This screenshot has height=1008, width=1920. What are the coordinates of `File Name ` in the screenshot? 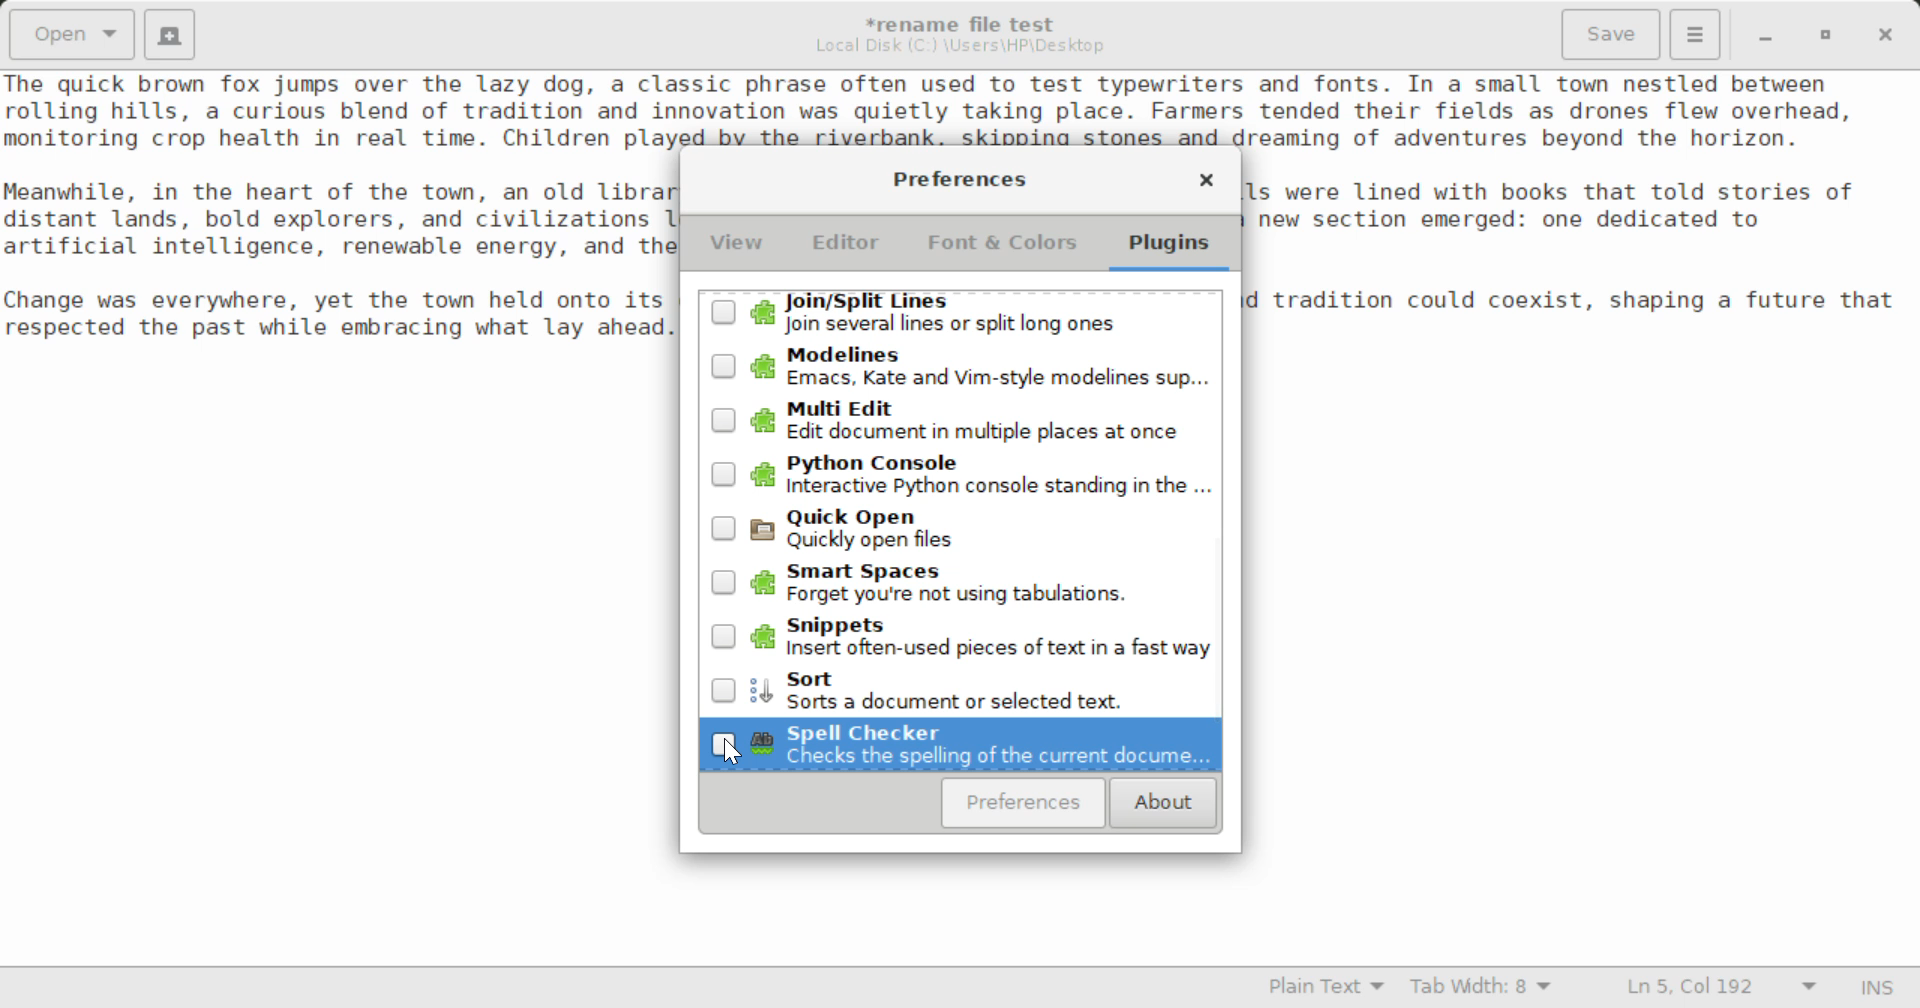 It's located at (966, 21).